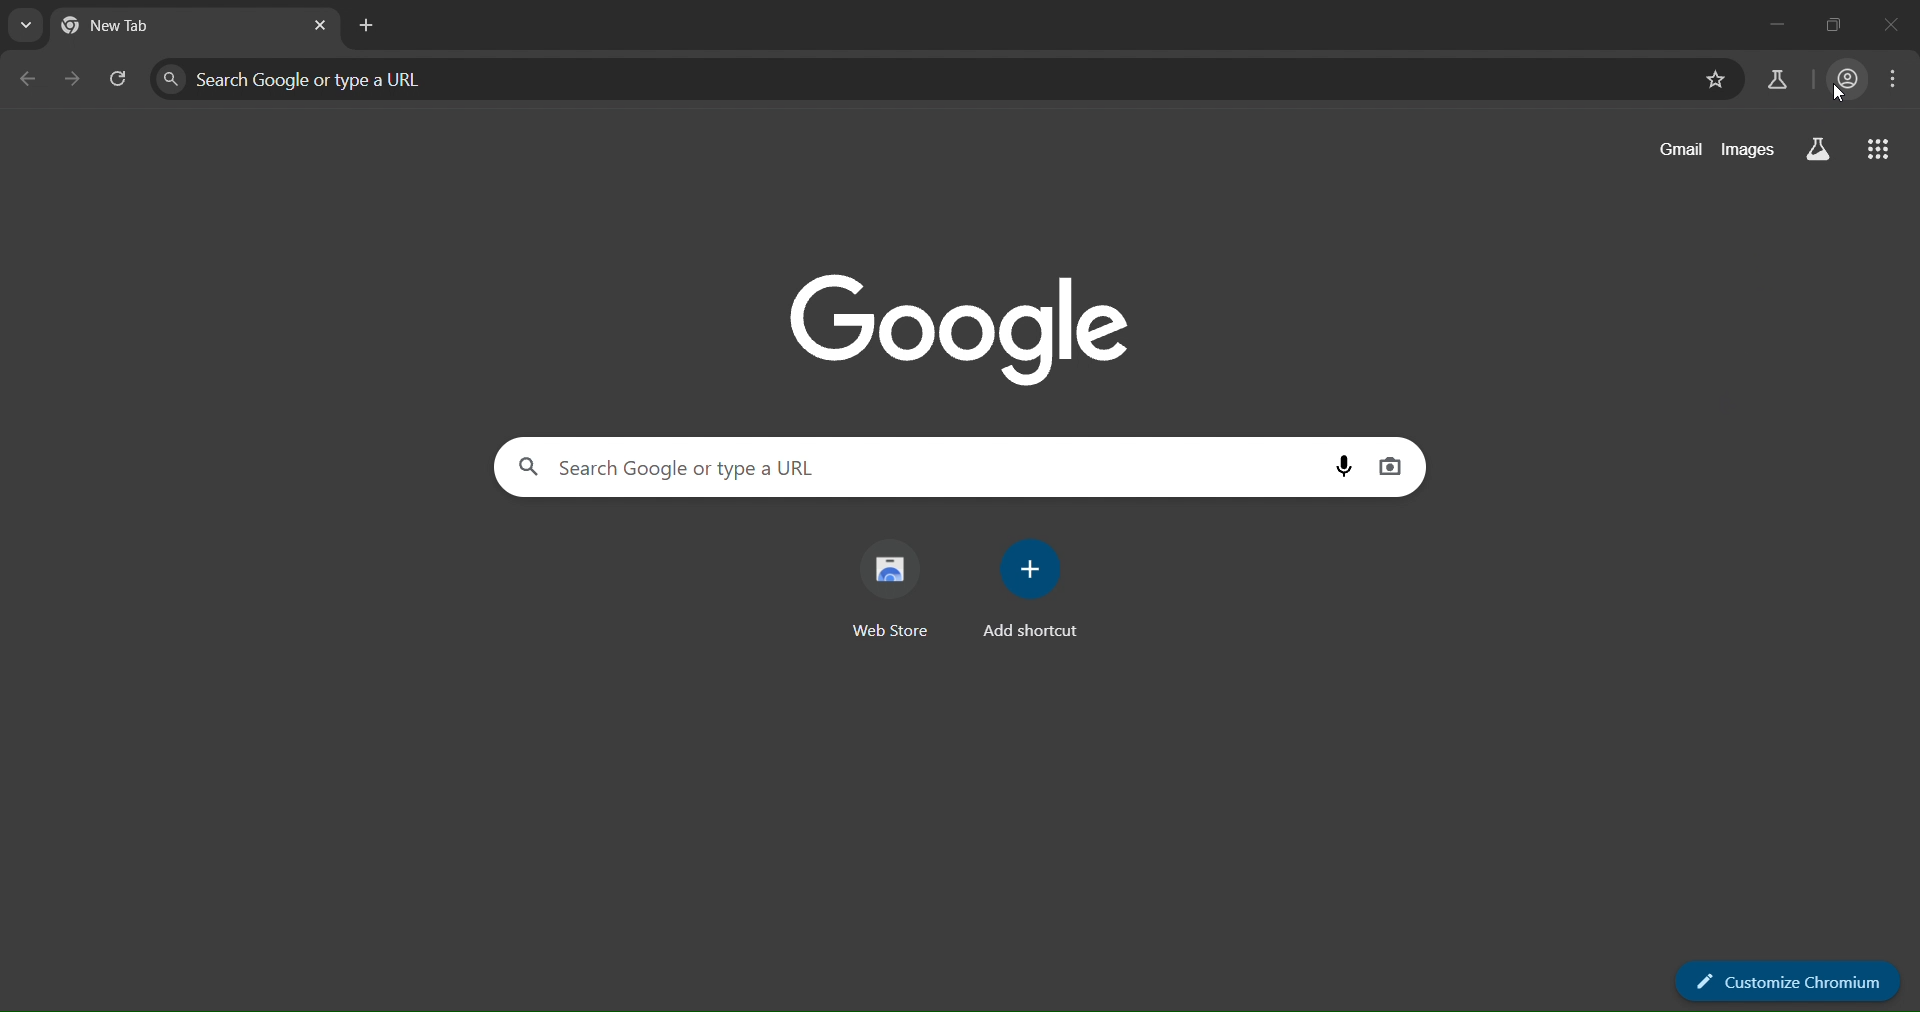  What do you see at coordinates (1747, 150) in the screenshot?
I see `images` at bounding box center [1747, 150].